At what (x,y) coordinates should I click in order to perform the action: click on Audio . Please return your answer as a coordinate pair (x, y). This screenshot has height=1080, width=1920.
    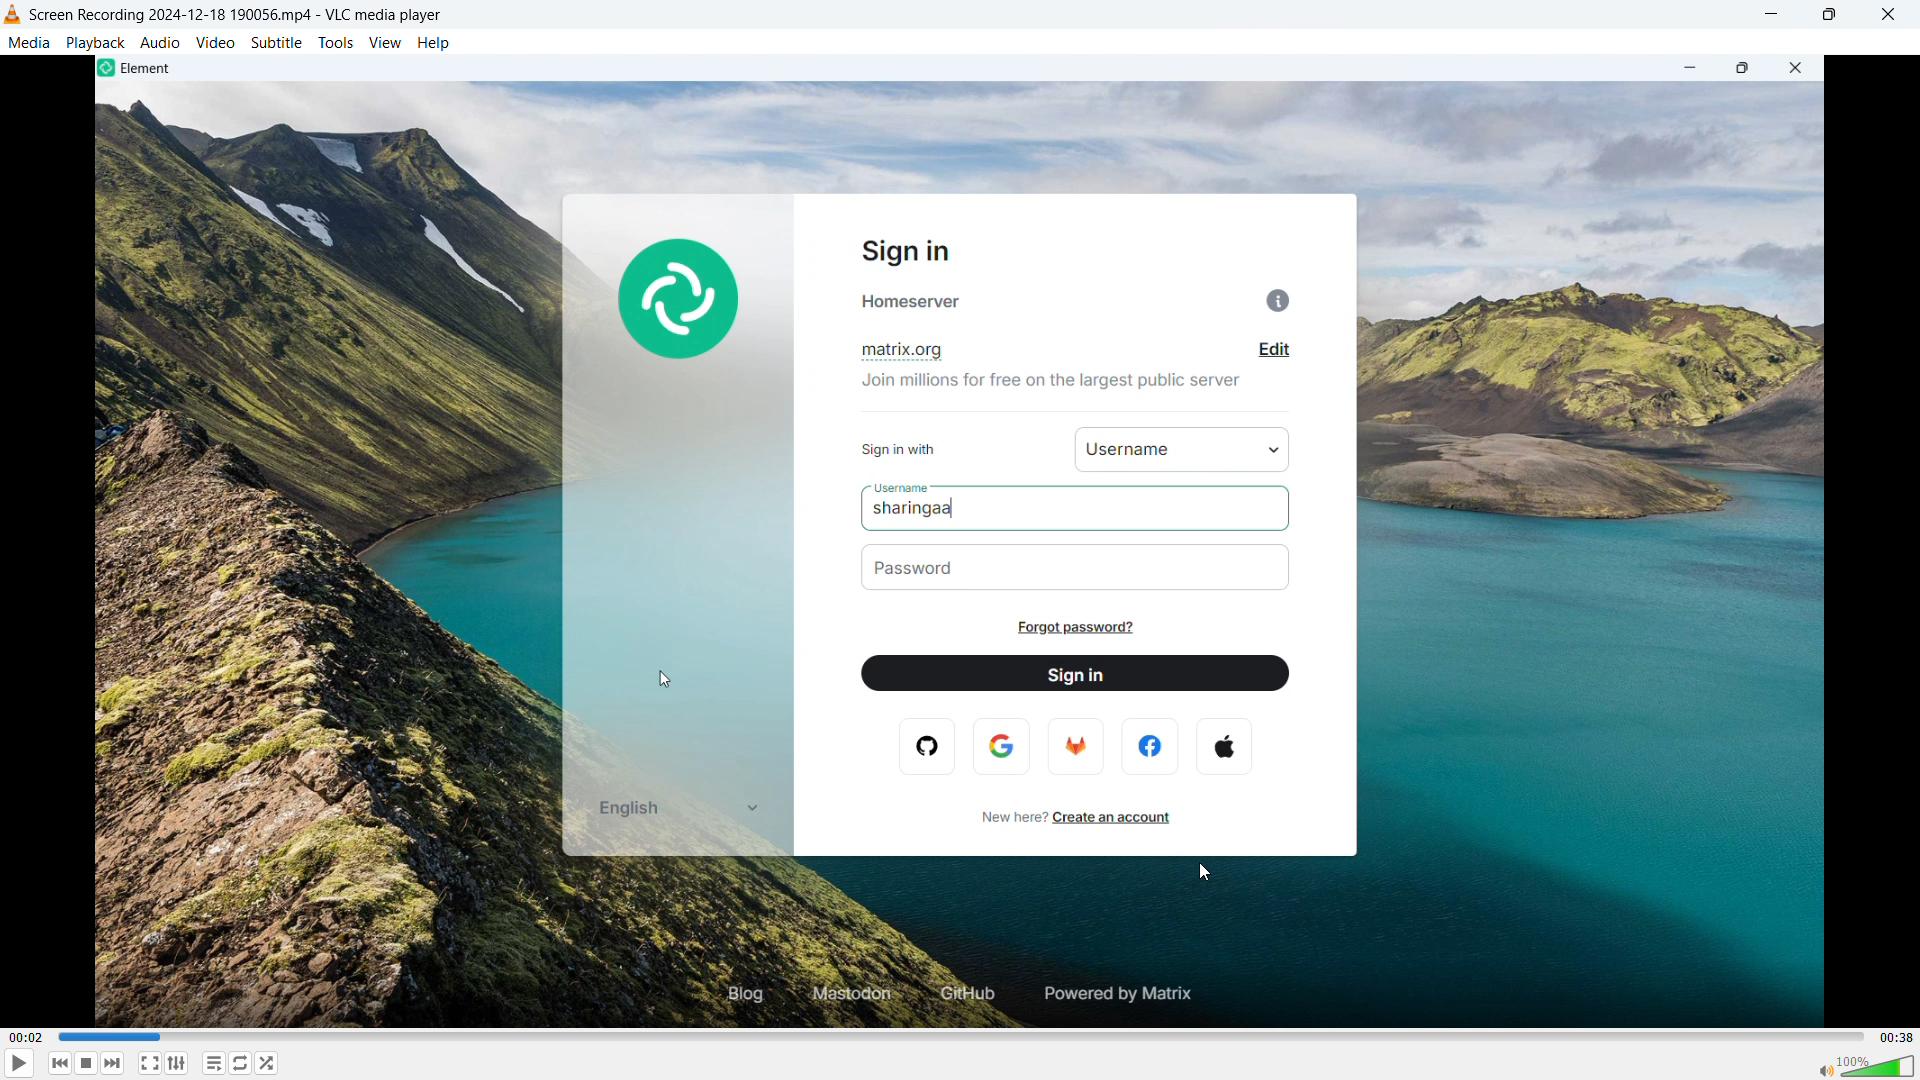
    Looking at the image, I should click on (161, 42).